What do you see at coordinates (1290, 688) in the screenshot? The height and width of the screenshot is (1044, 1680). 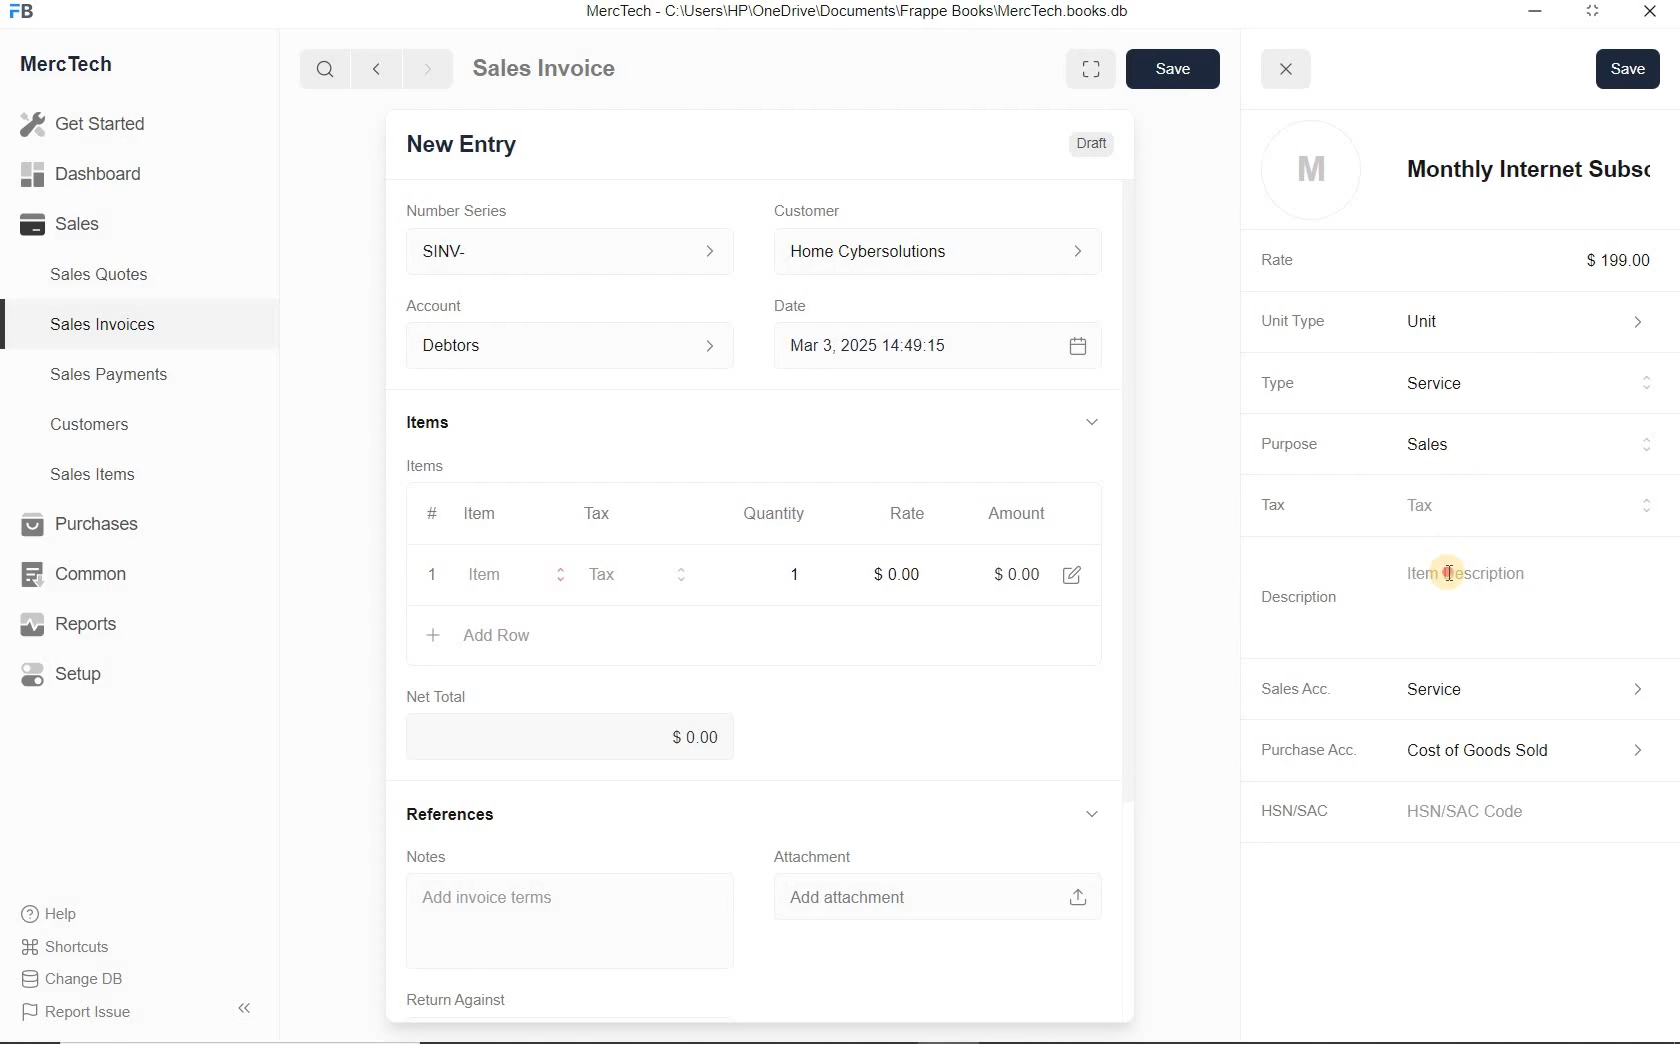 I see `Sales Acc.` at bounding box center [1290, 688].